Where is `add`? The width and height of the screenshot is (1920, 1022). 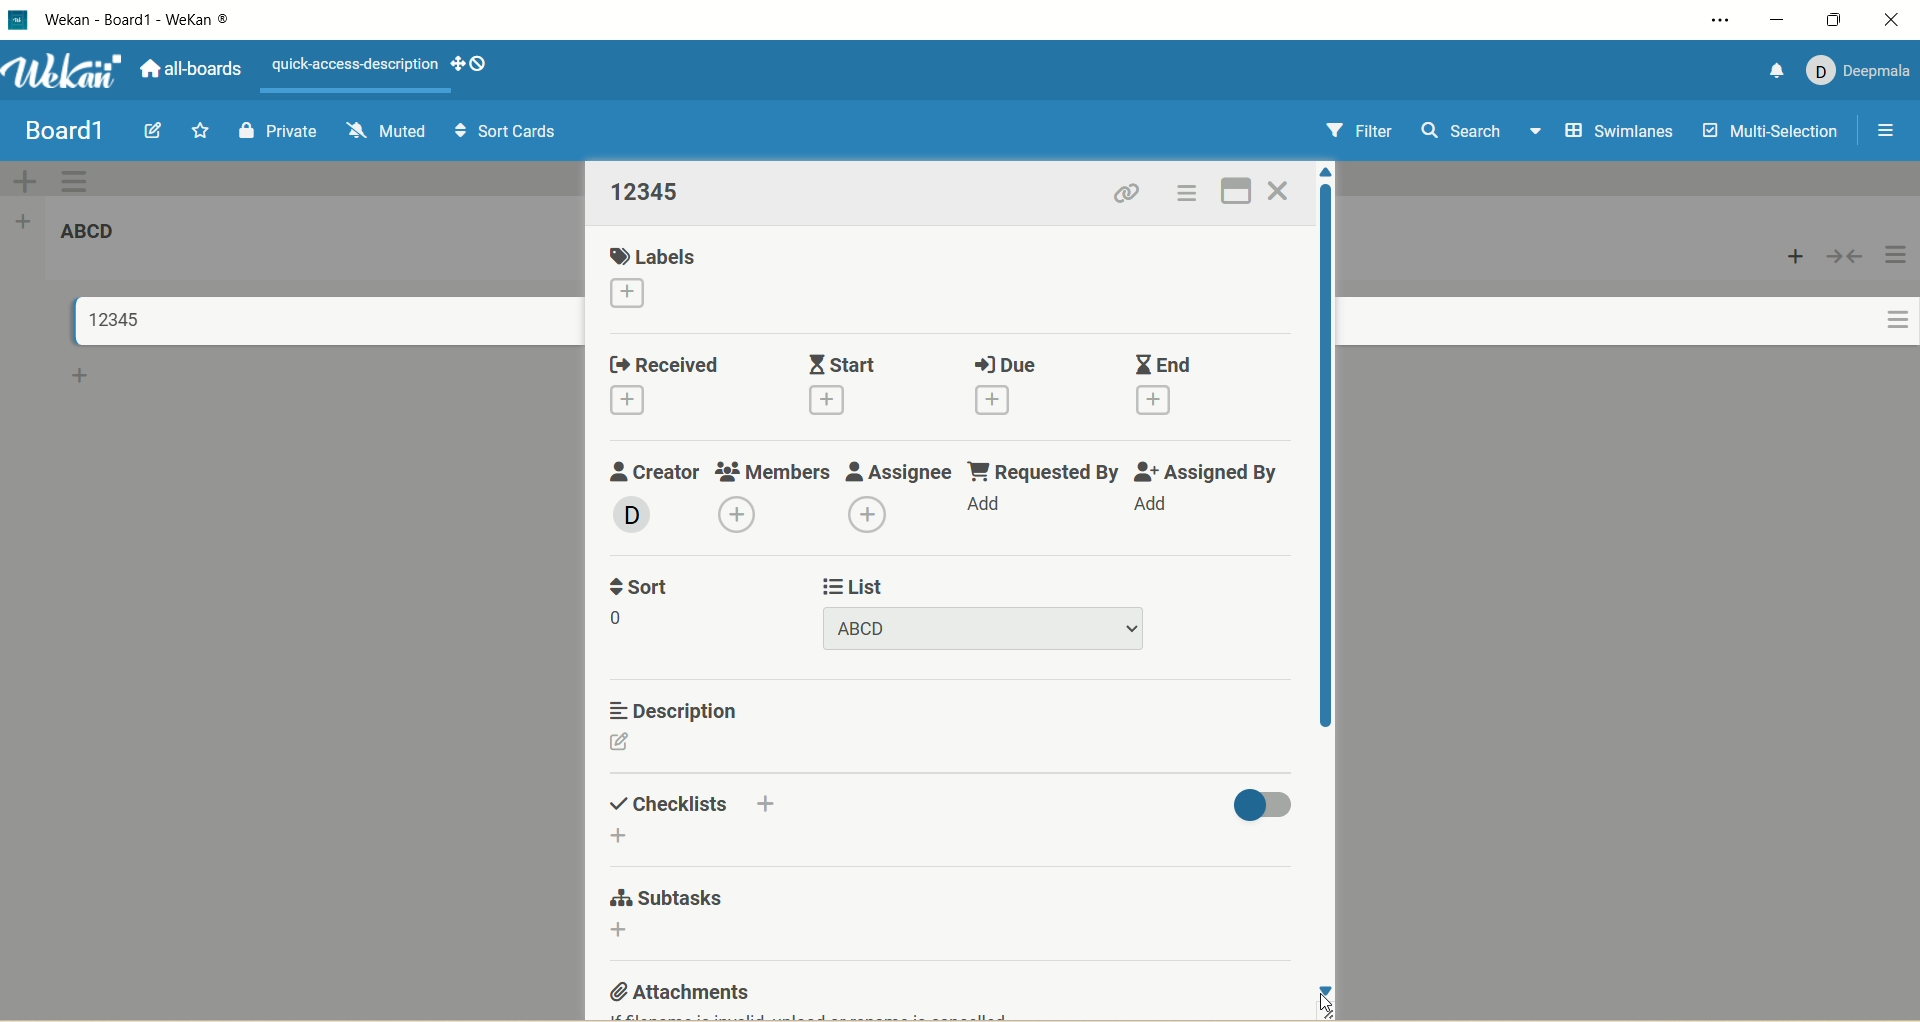 add is located at coordinates (739, 515).